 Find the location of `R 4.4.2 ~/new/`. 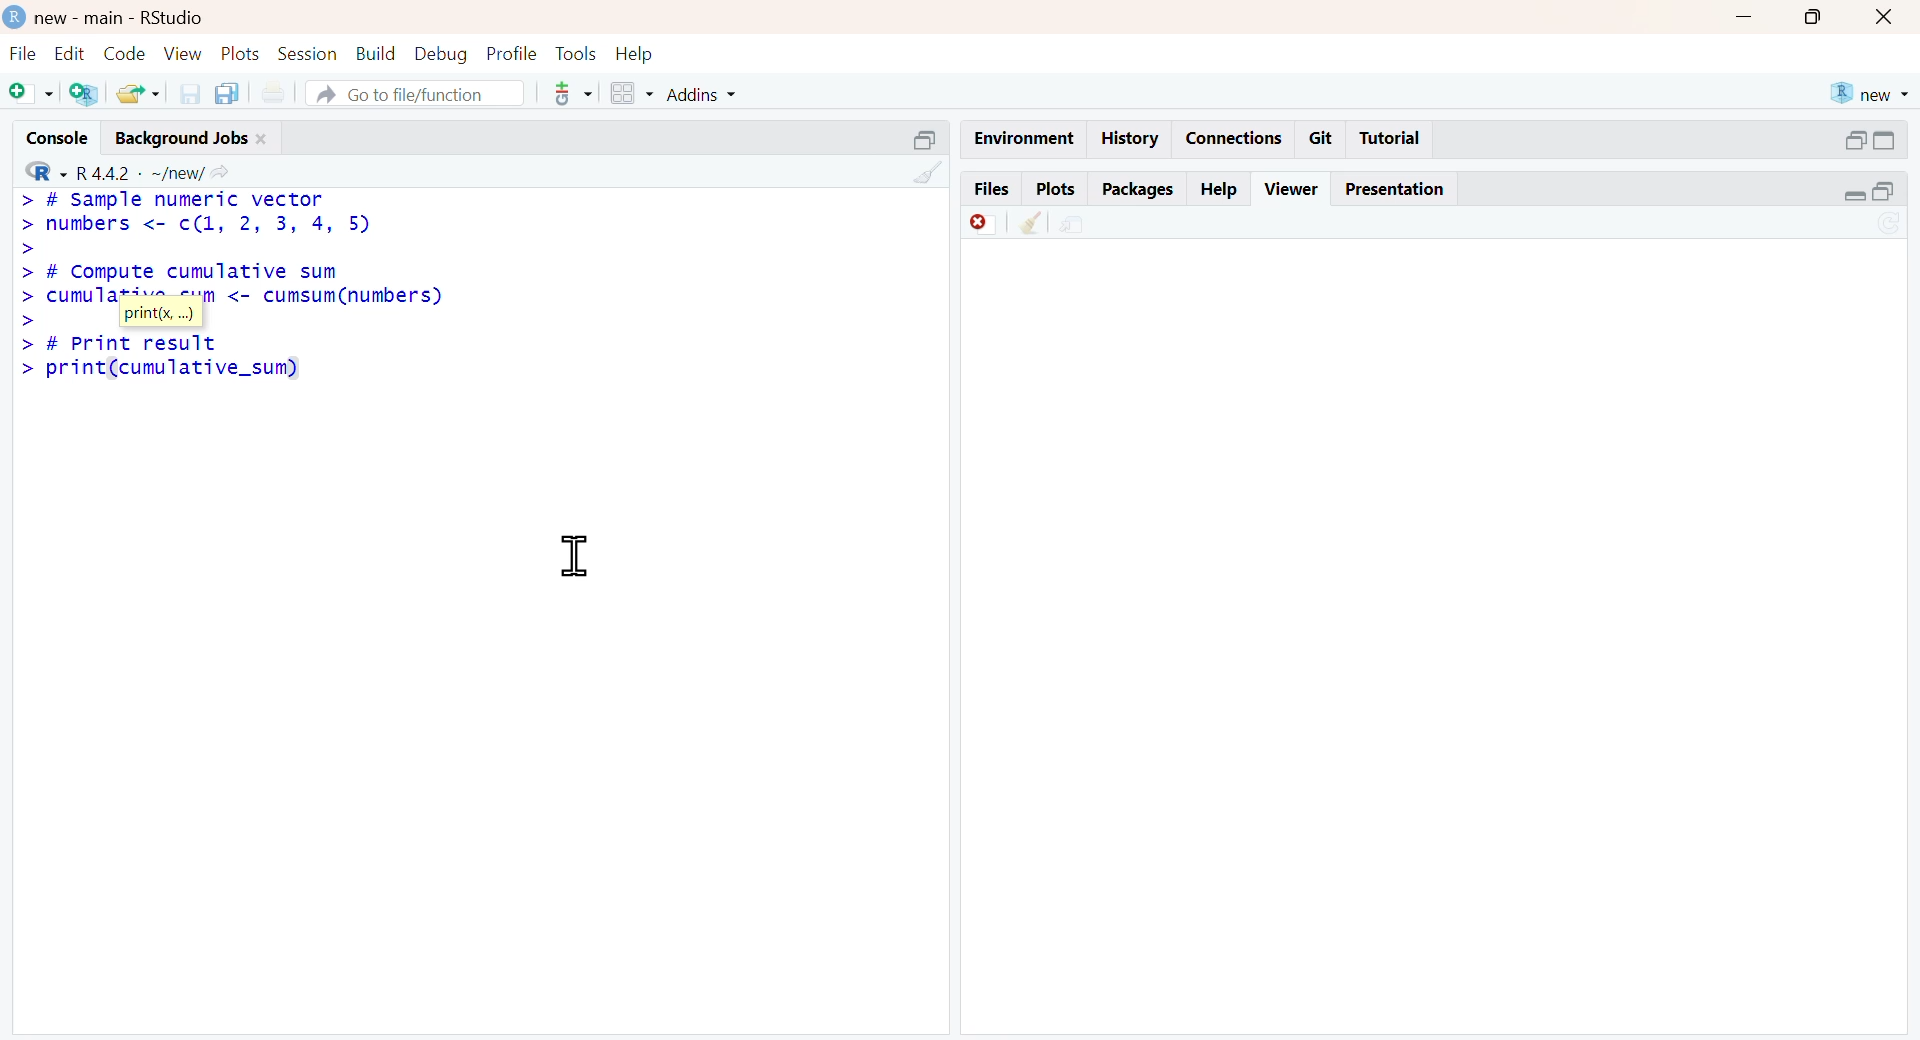

R 4.4.2 ~/new/ is located at coordinates (140, 173).